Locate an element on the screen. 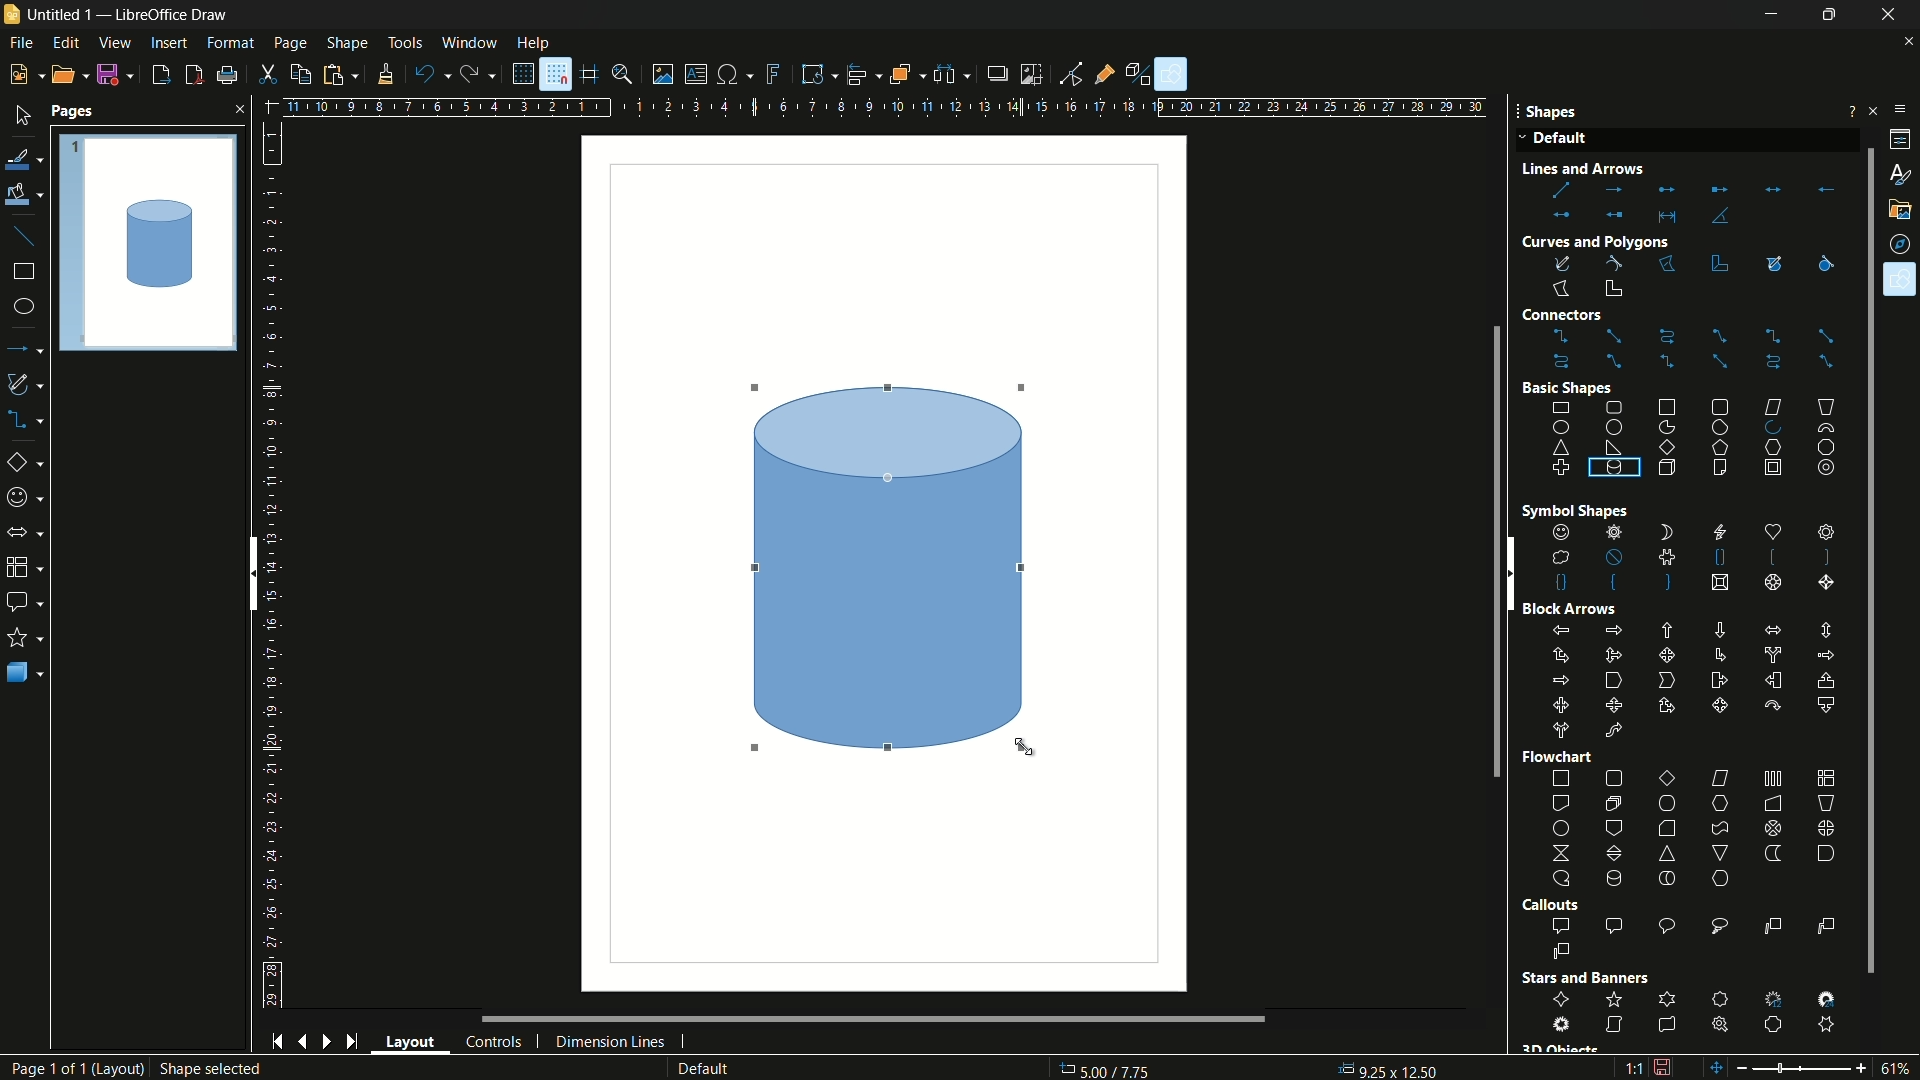 The image size is (1920, 1080). show gluepoint functions is located at coordinates (1106, 73).